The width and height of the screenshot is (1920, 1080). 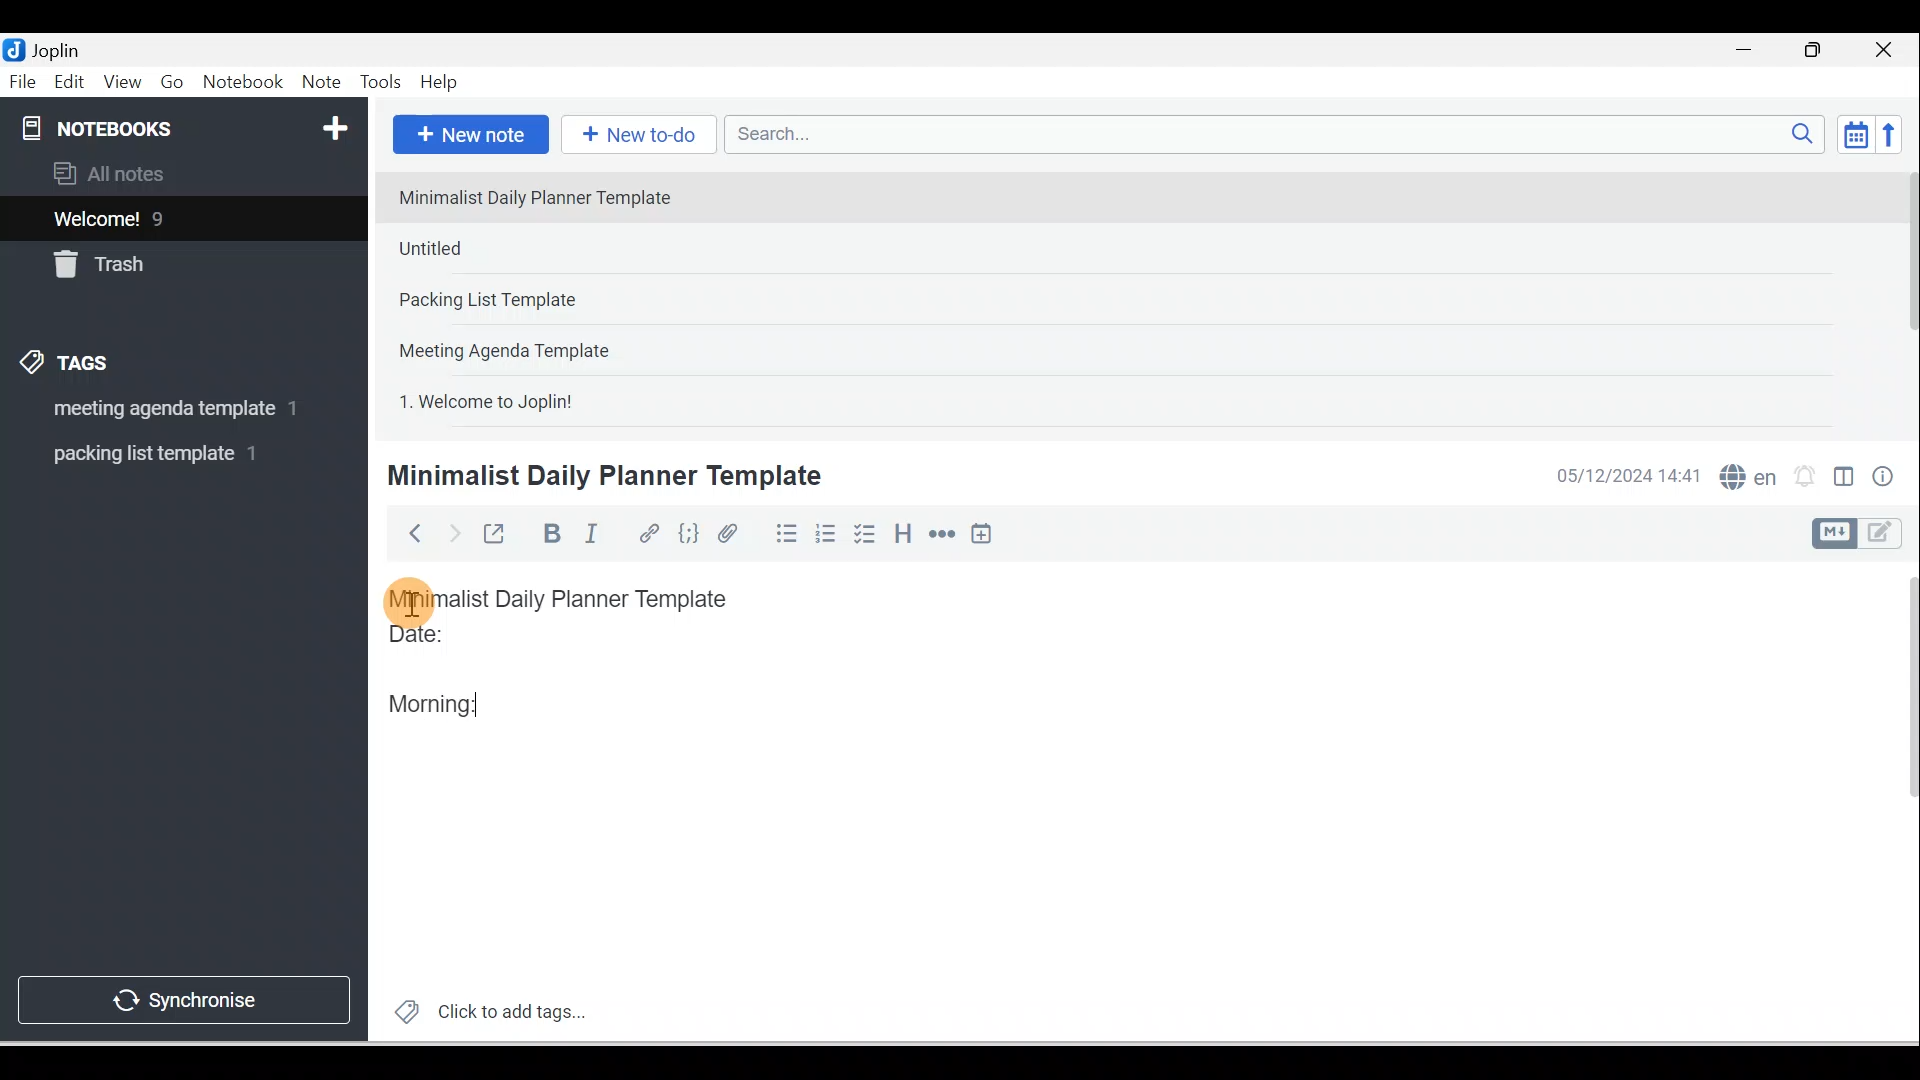 I want to click on Note 2, so click(x=529, y=248).